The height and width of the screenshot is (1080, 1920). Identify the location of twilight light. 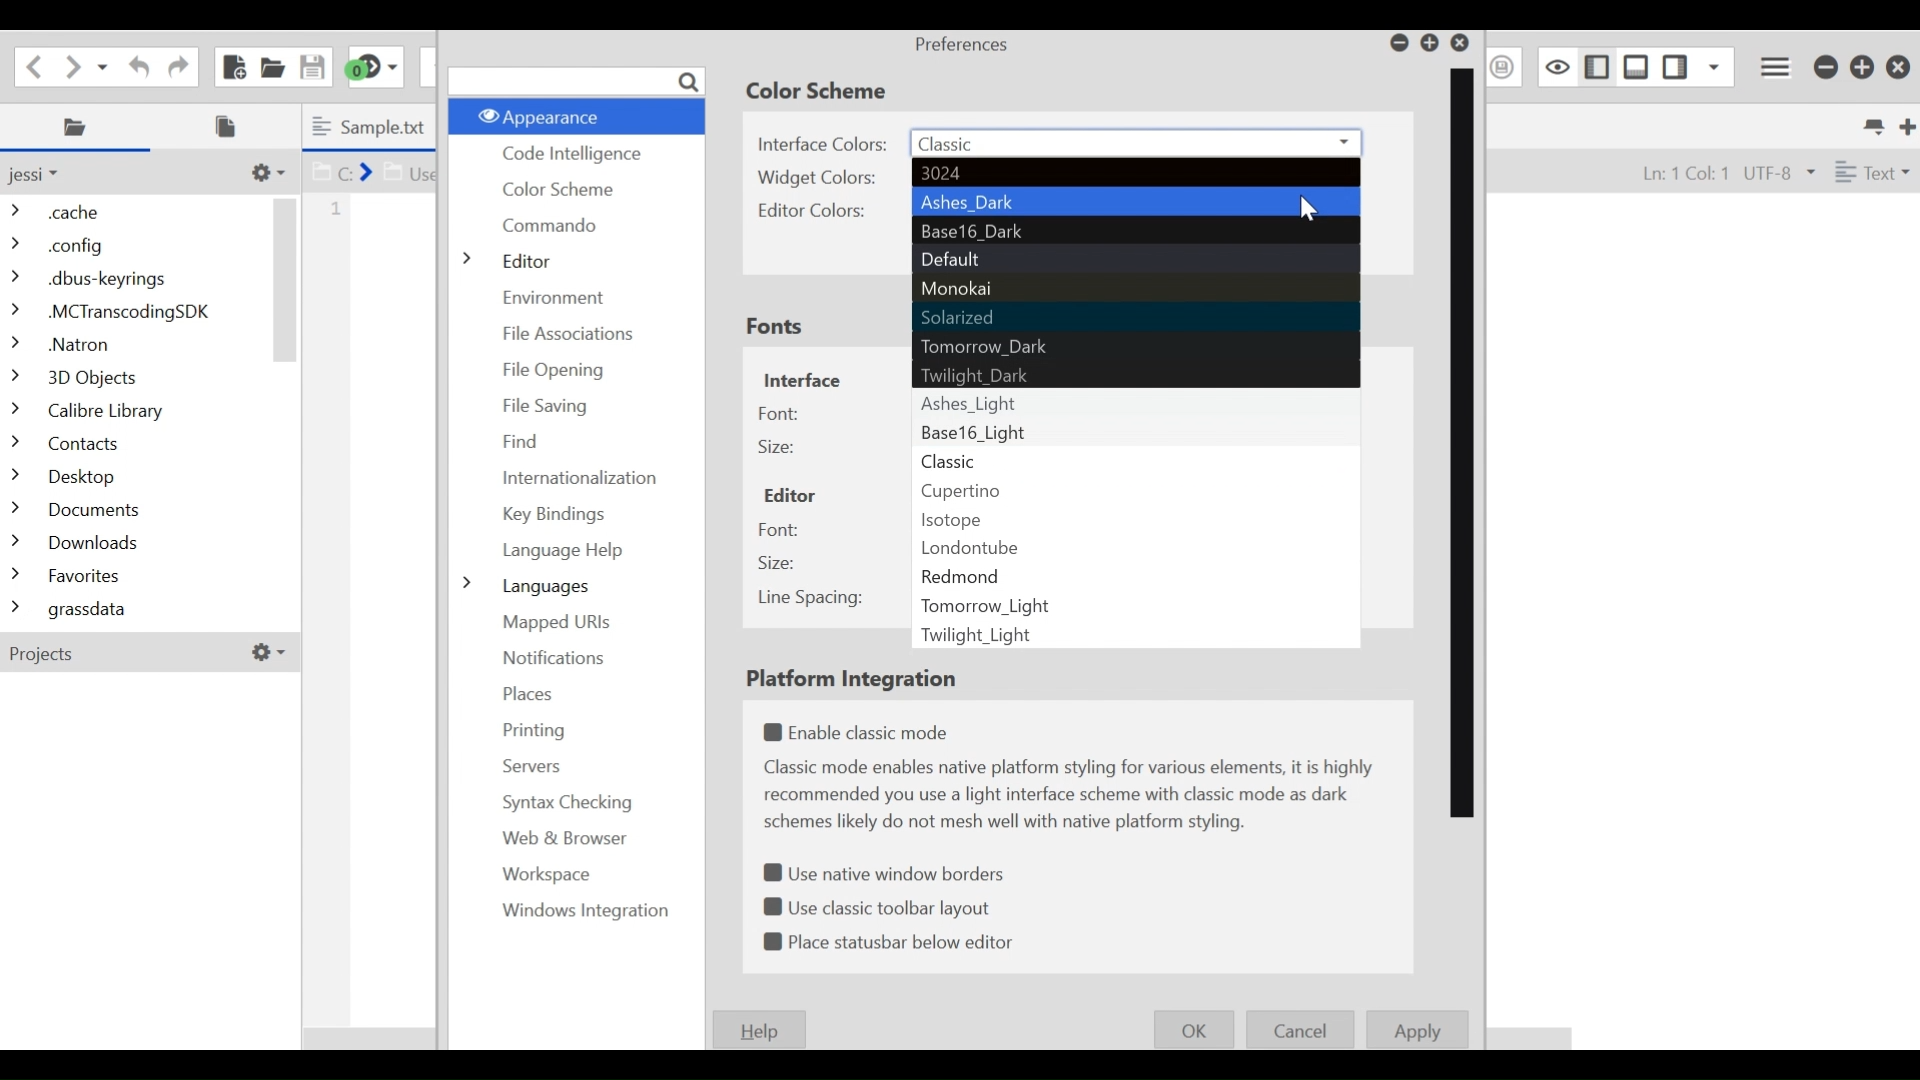
(1137, 635).